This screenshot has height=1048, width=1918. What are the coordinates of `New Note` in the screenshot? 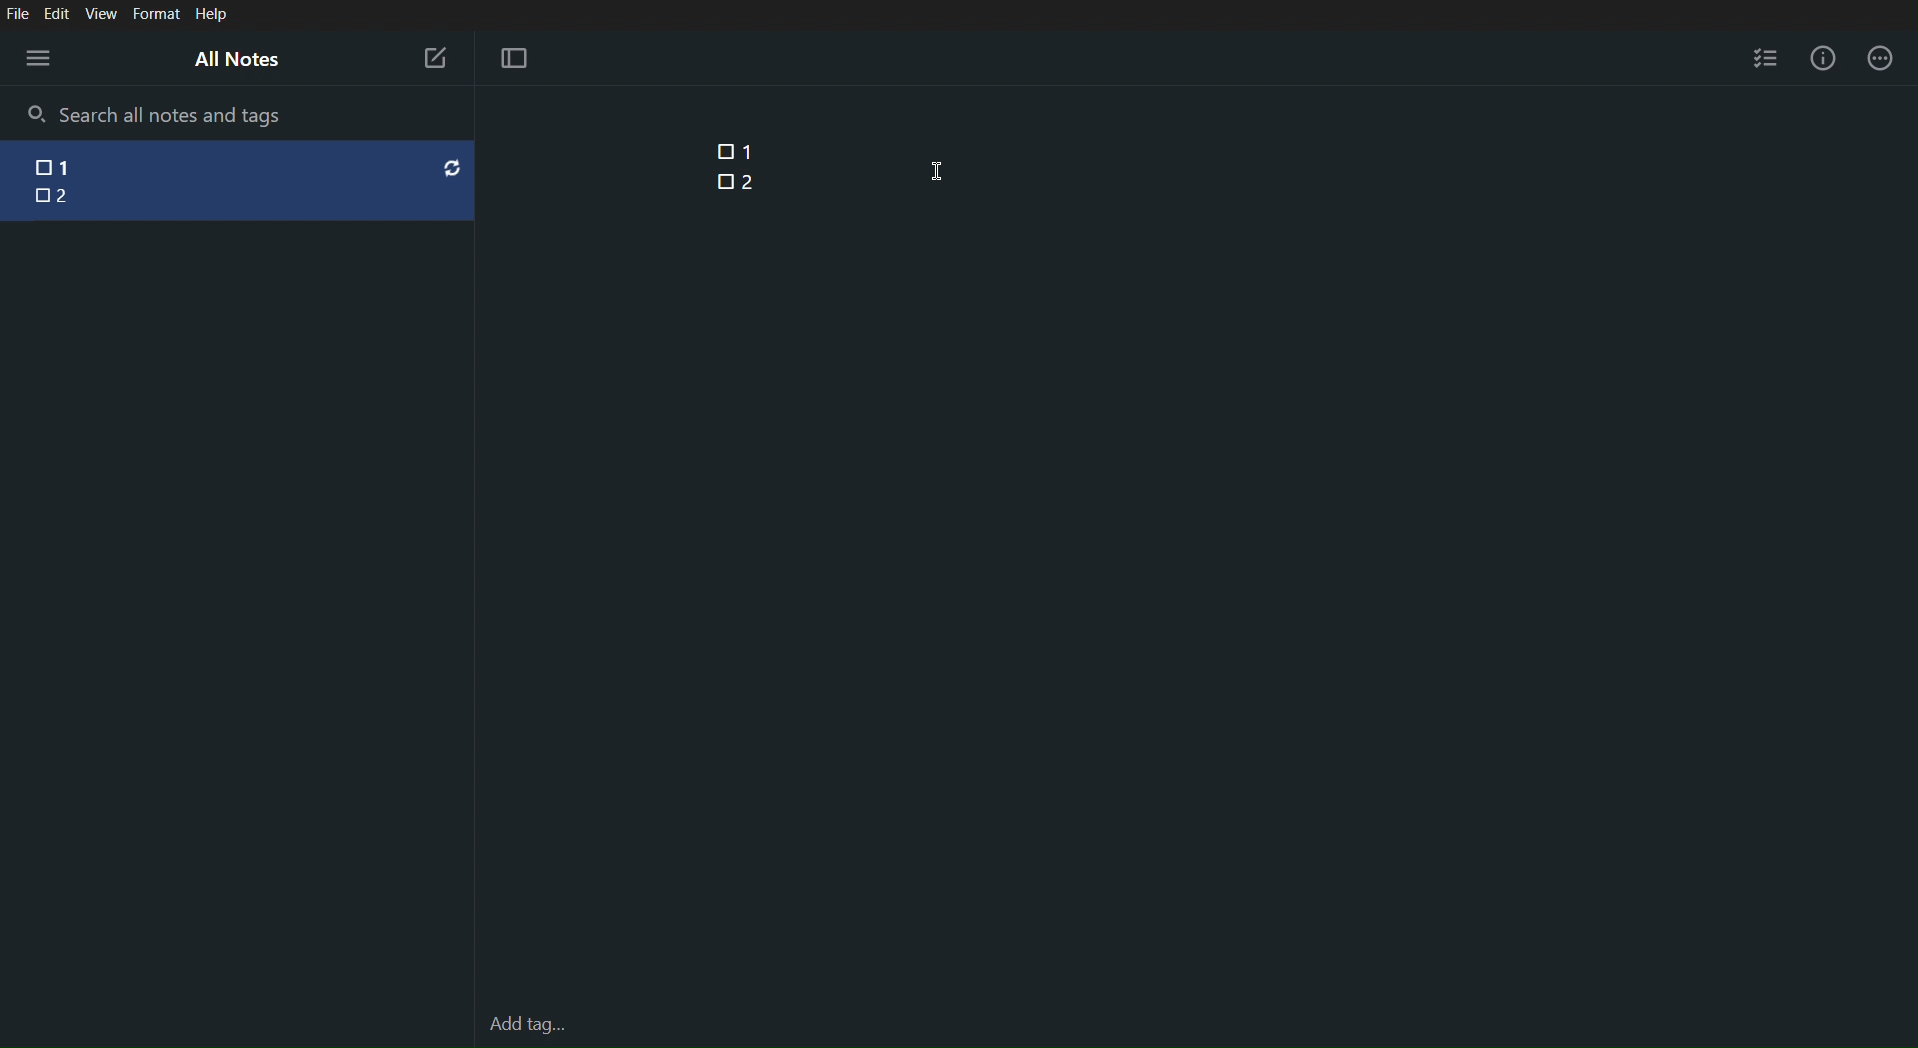 It's located at (434, 58).